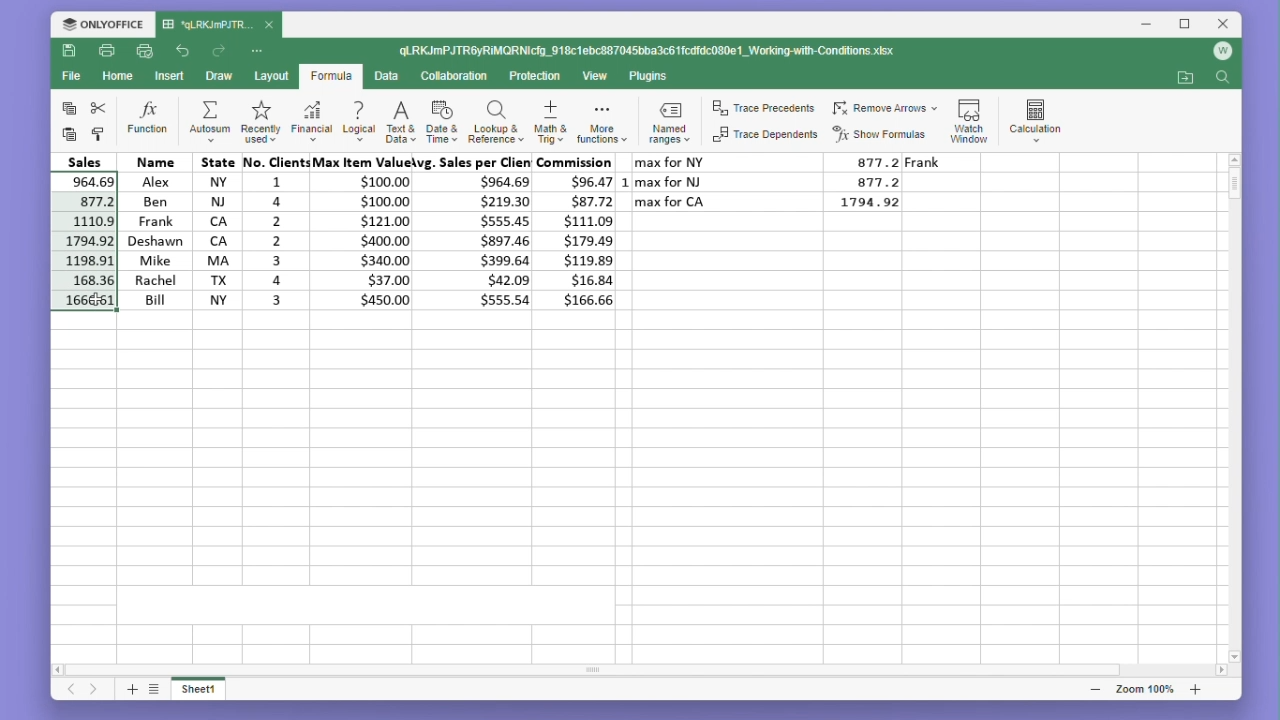  Describe the element at coordinates (628, 481) in the screenshot. I see `Empty cells` at that location.